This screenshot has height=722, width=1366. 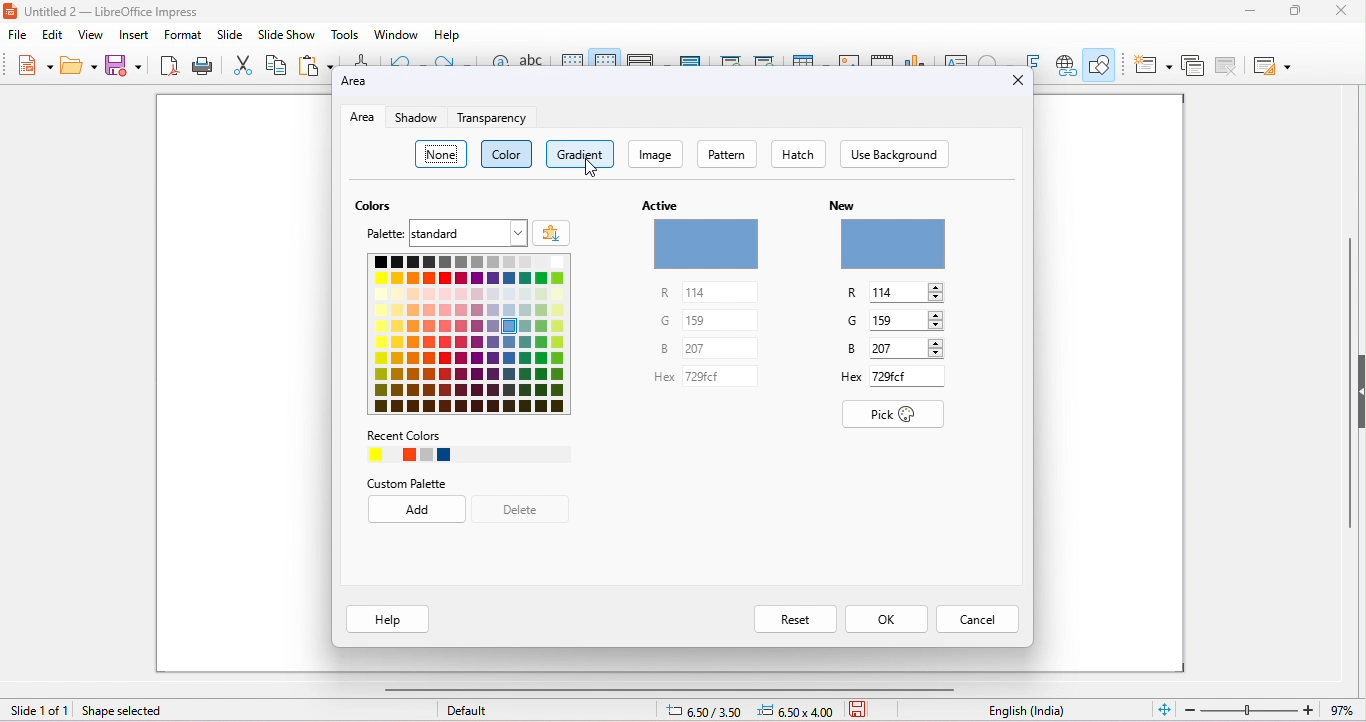 I want to click on 114, so click(x=908, y=292).